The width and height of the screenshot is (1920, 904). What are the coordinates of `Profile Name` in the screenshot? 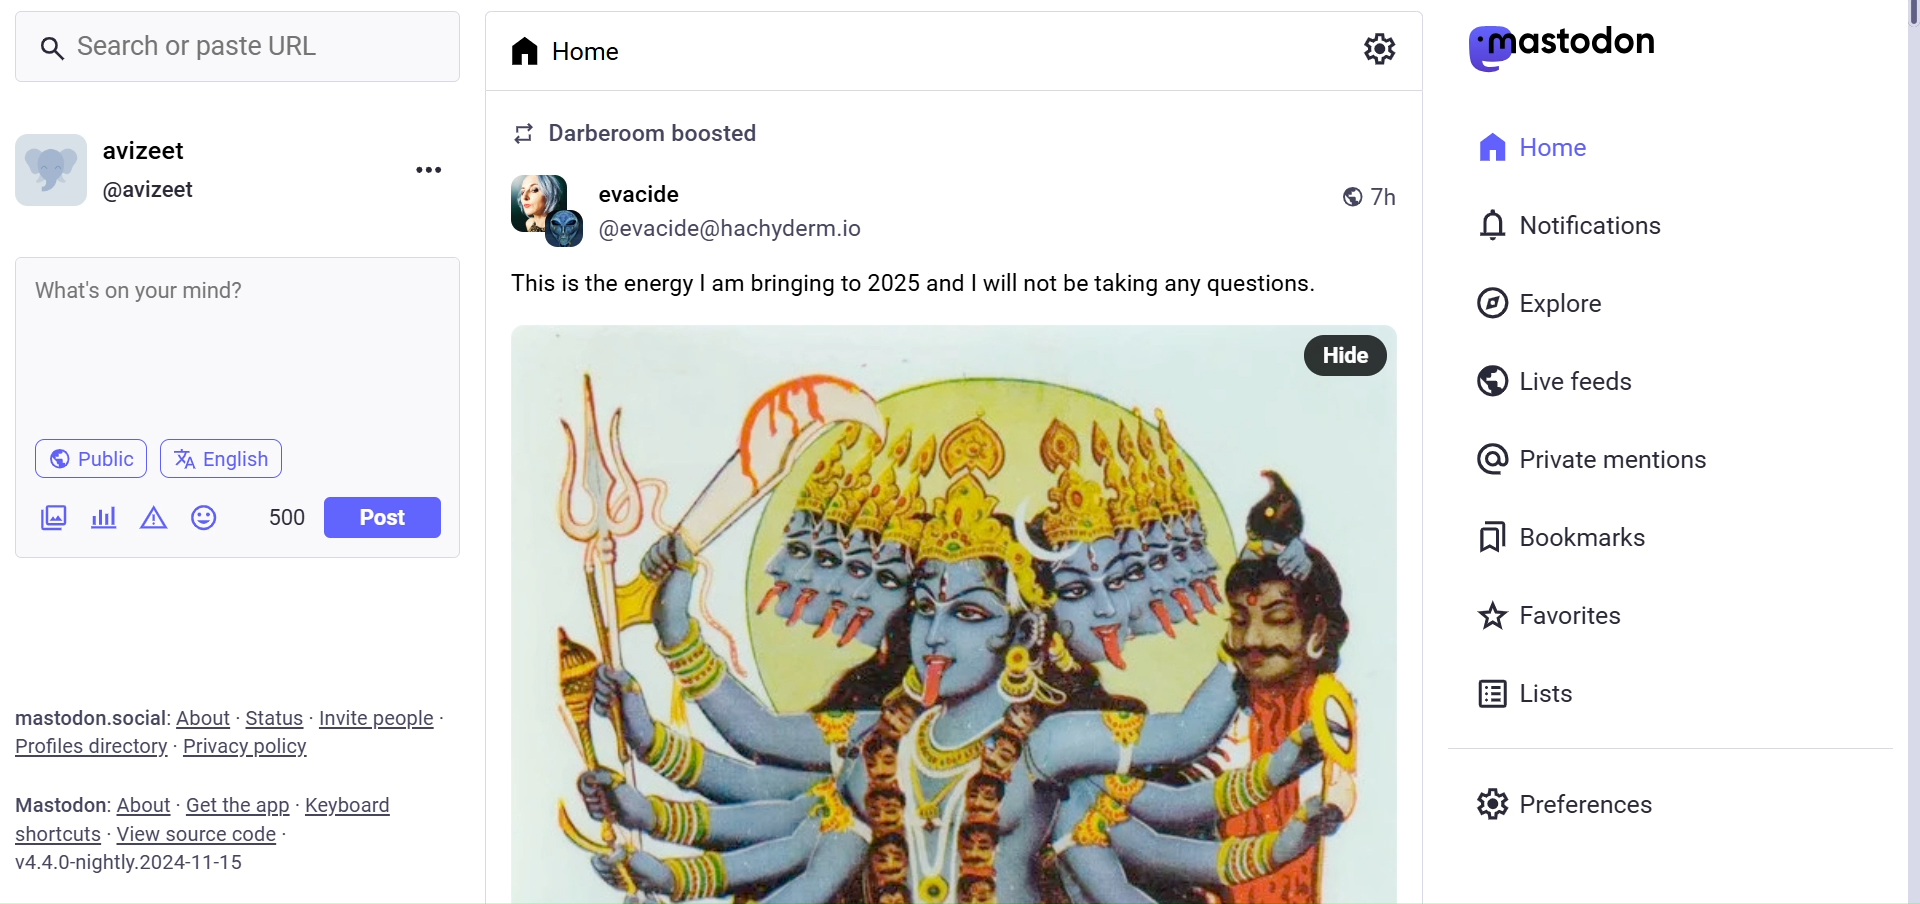 It's located at (150, 150).